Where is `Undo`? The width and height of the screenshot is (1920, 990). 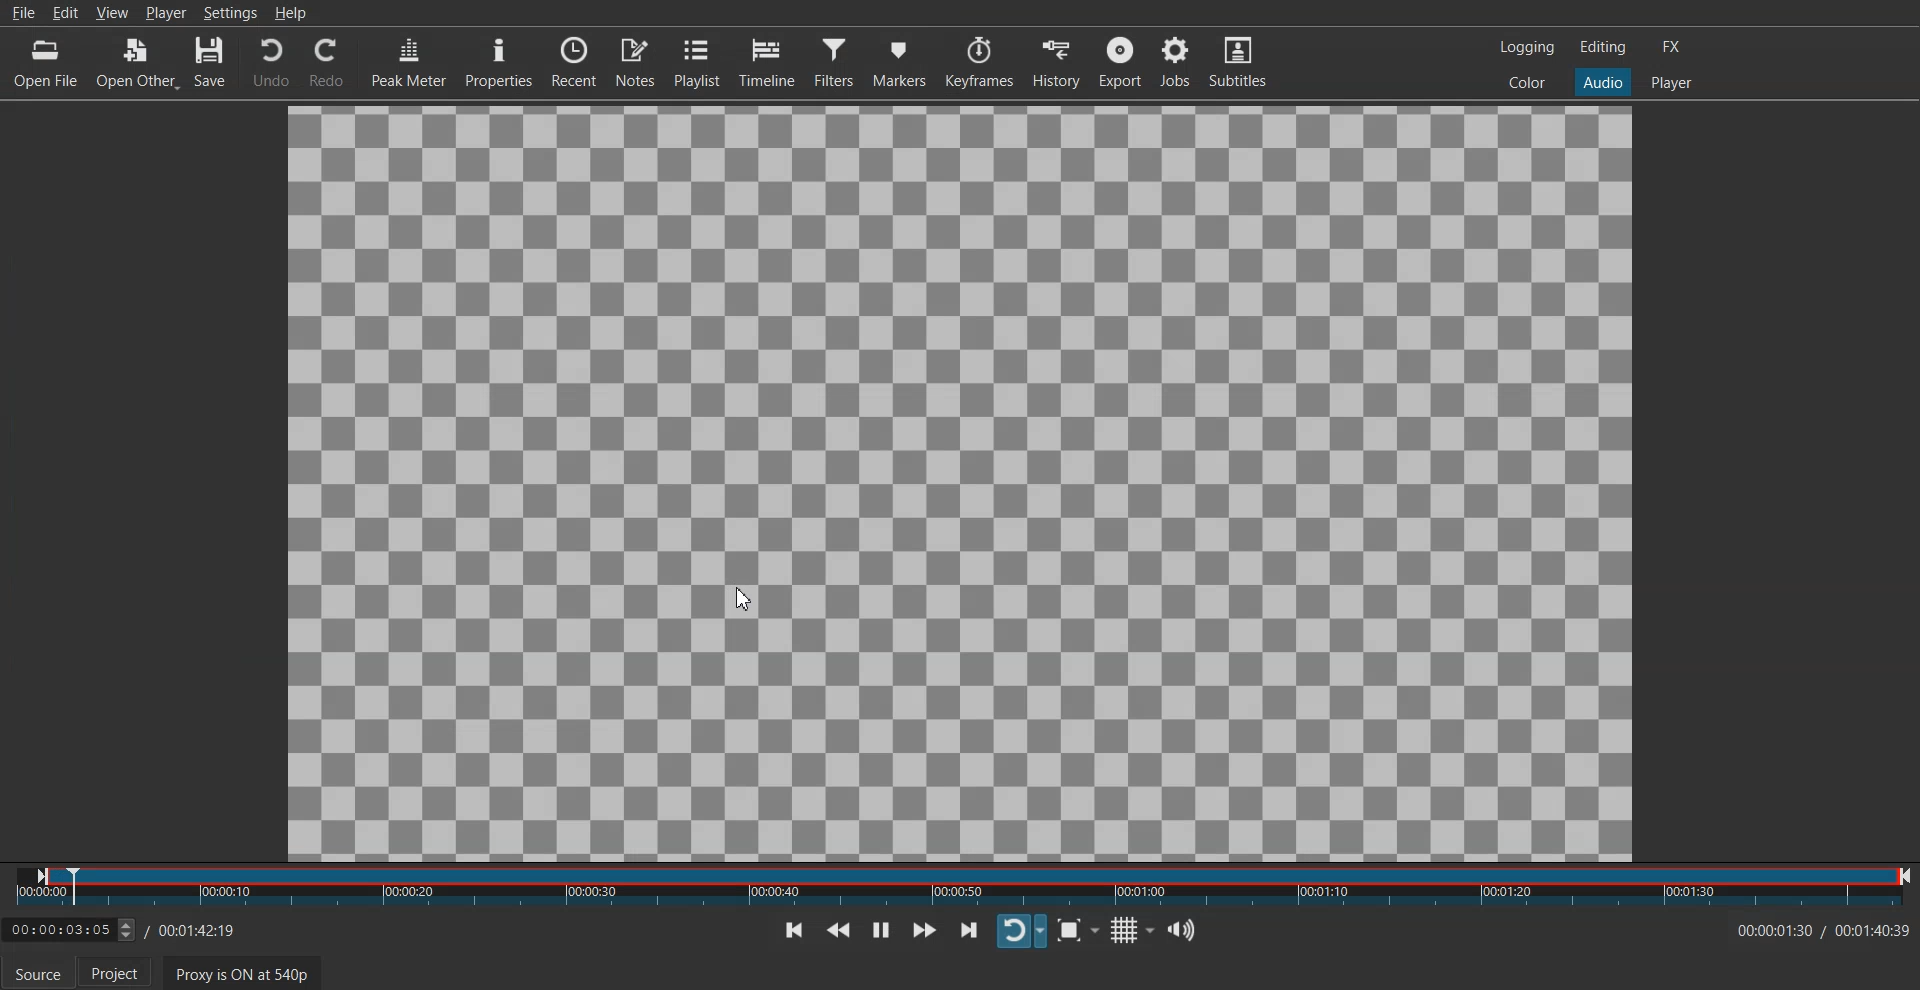 Undo is located at coordinates (270, 61).